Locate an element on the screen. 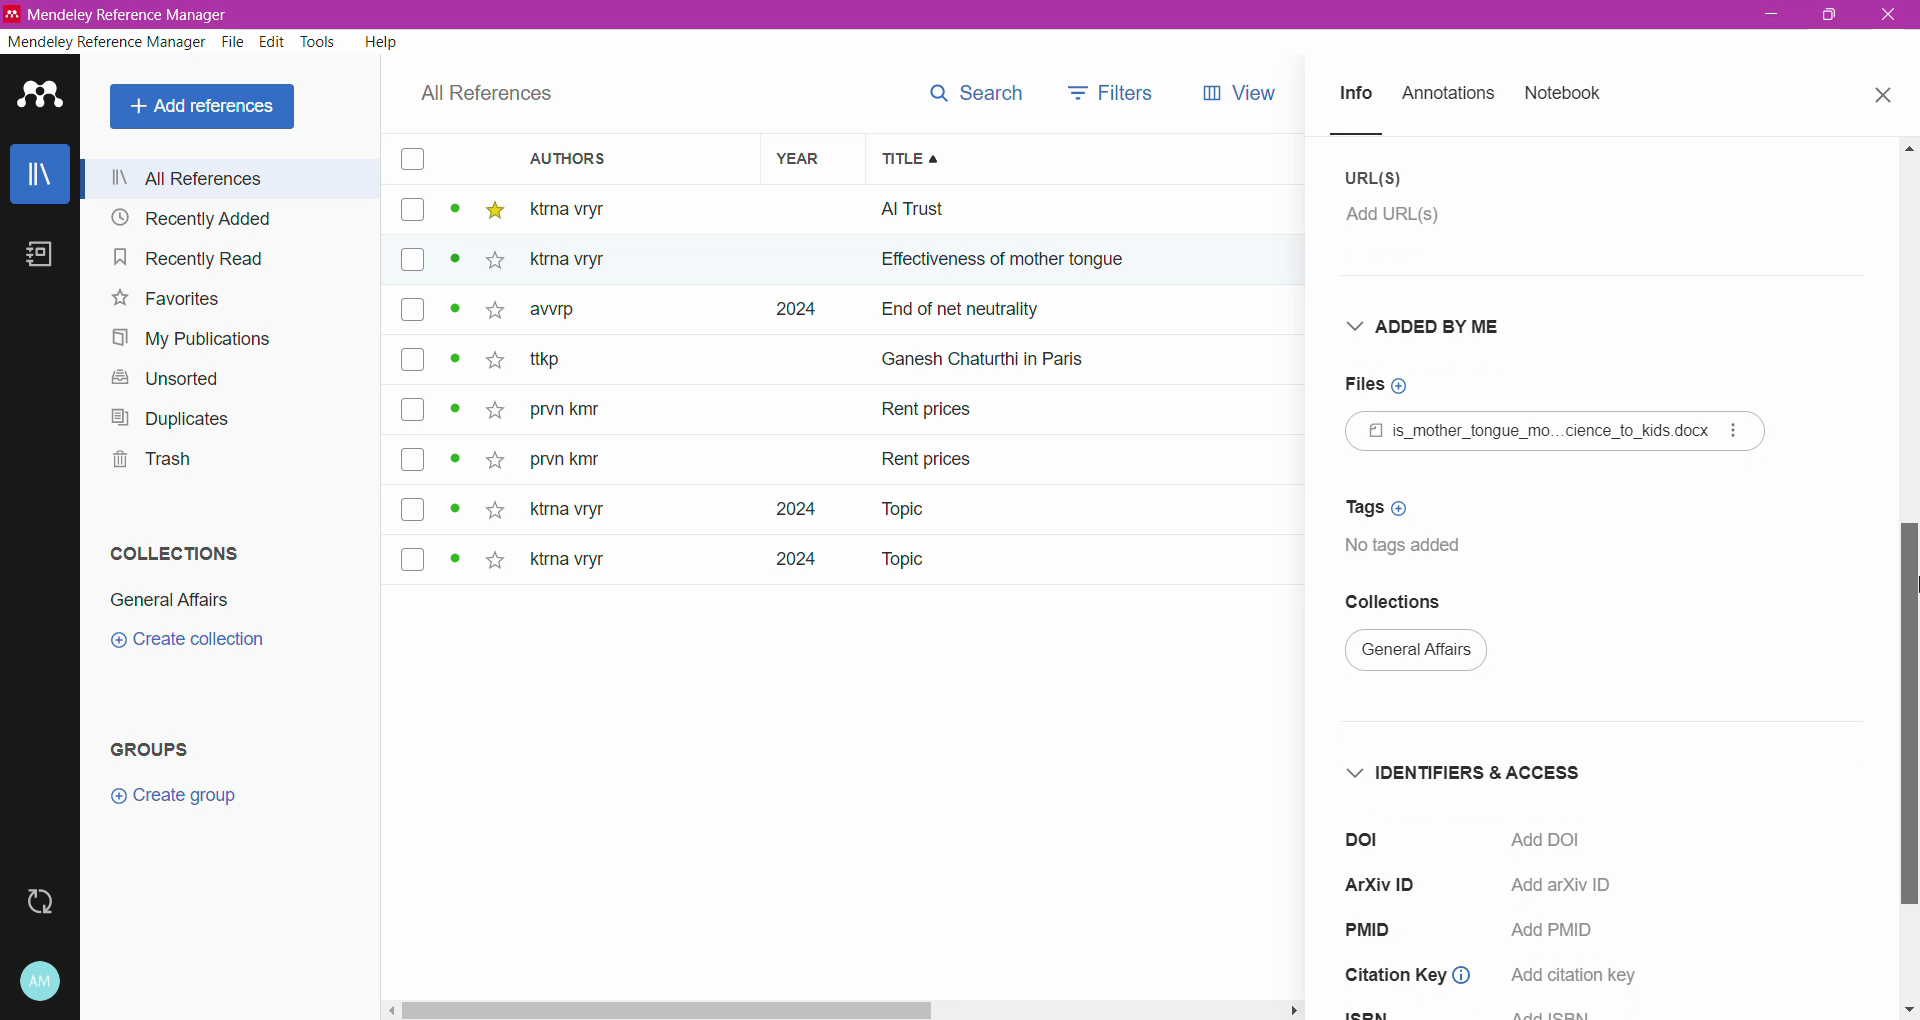 The height and width of the screenshot is (1020, 1920). Notebook is located at coordinates (1564, 94).